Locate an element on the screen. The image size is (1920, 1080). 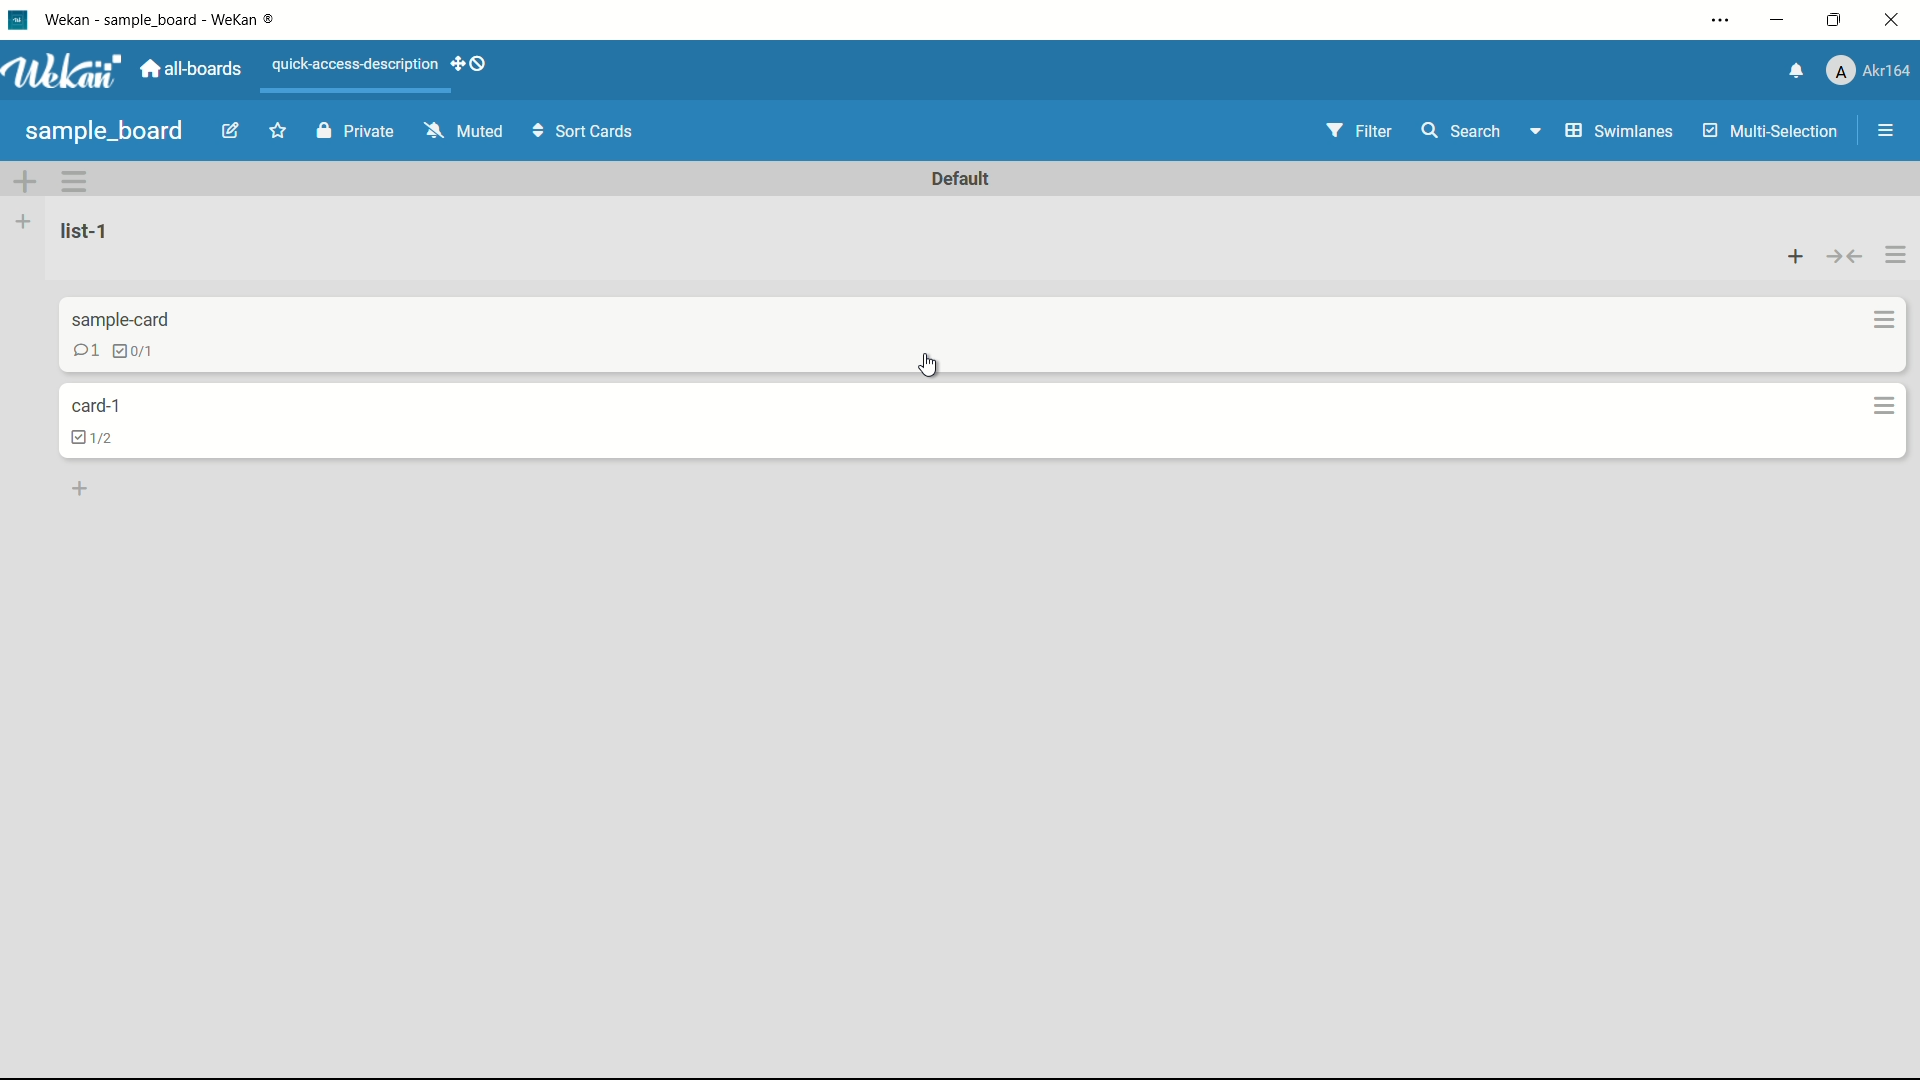
show-desktop-drag-handles is located at coordinates (470, 64).